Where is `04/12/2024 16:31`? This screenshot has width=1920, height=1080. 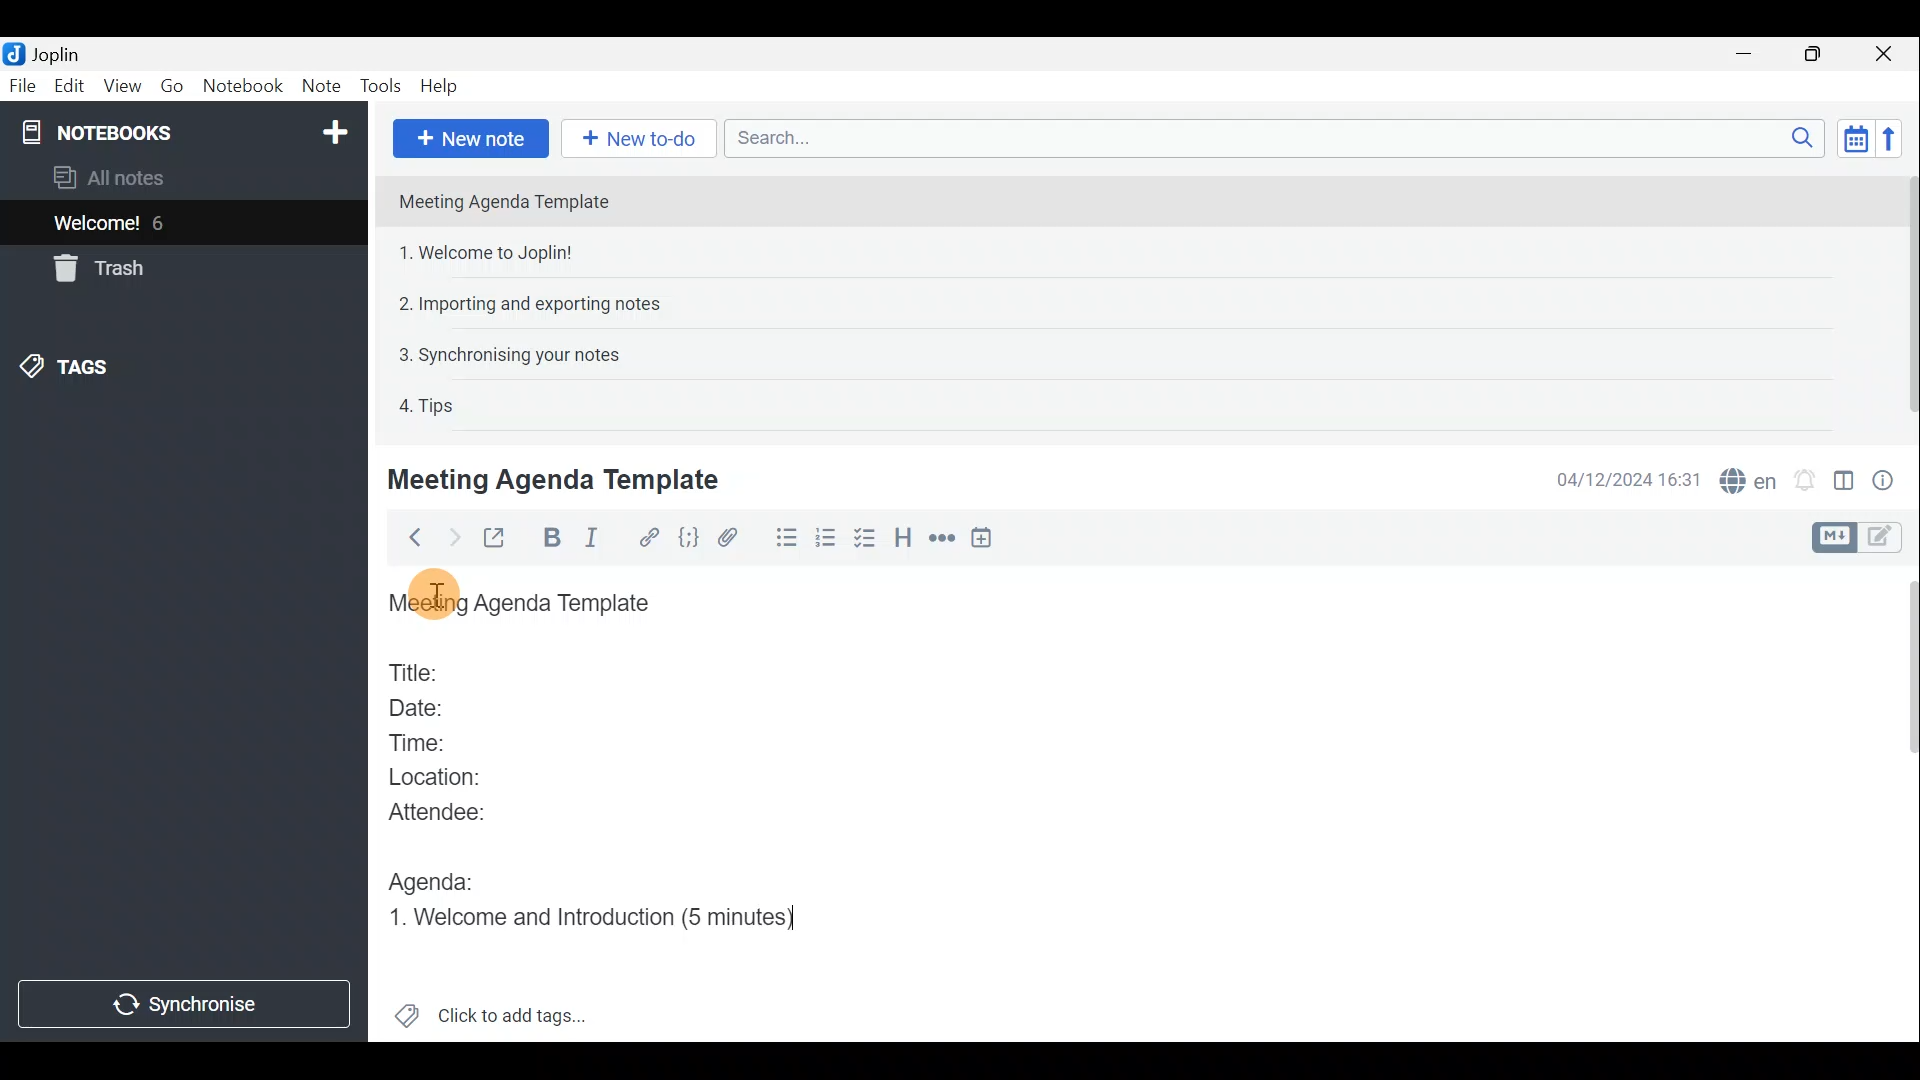
04/12/2024 16:31 is located at coordinates (1619, 478).